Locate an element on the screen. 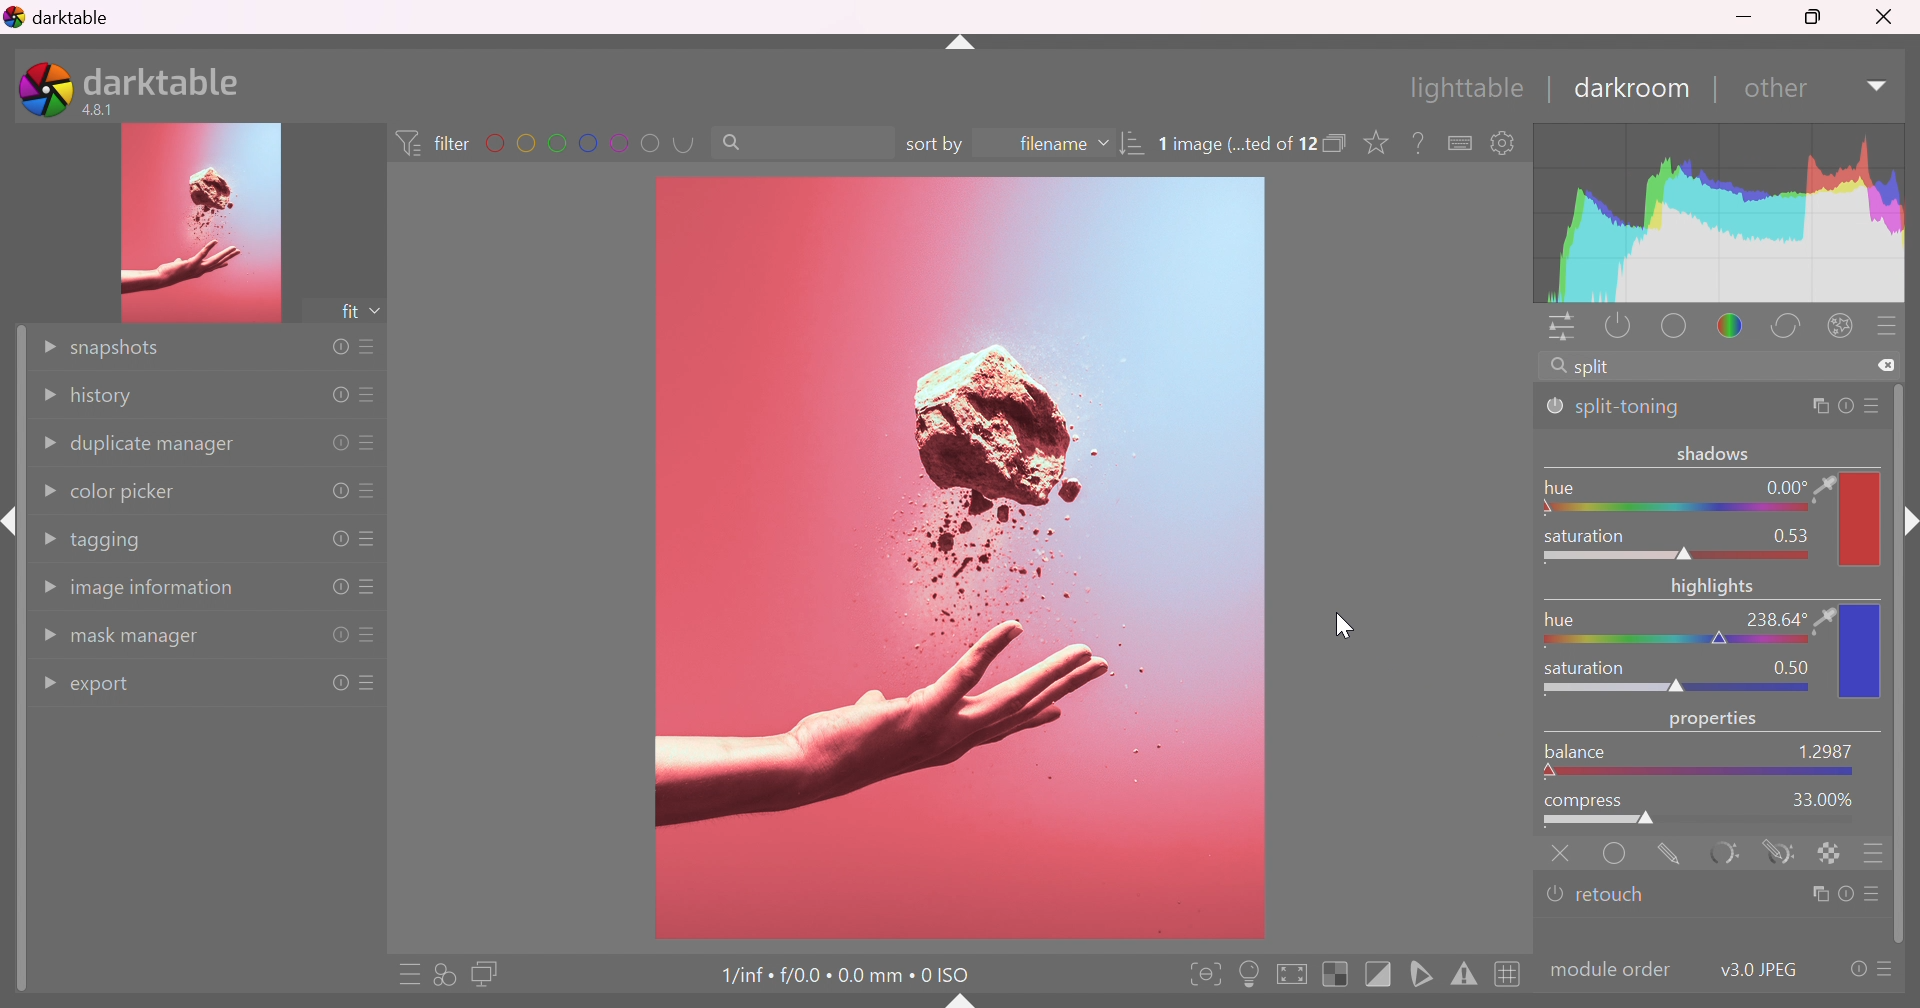 This screenshot has height=1008, width=1920. compress is located at coordinates (1587, 803).